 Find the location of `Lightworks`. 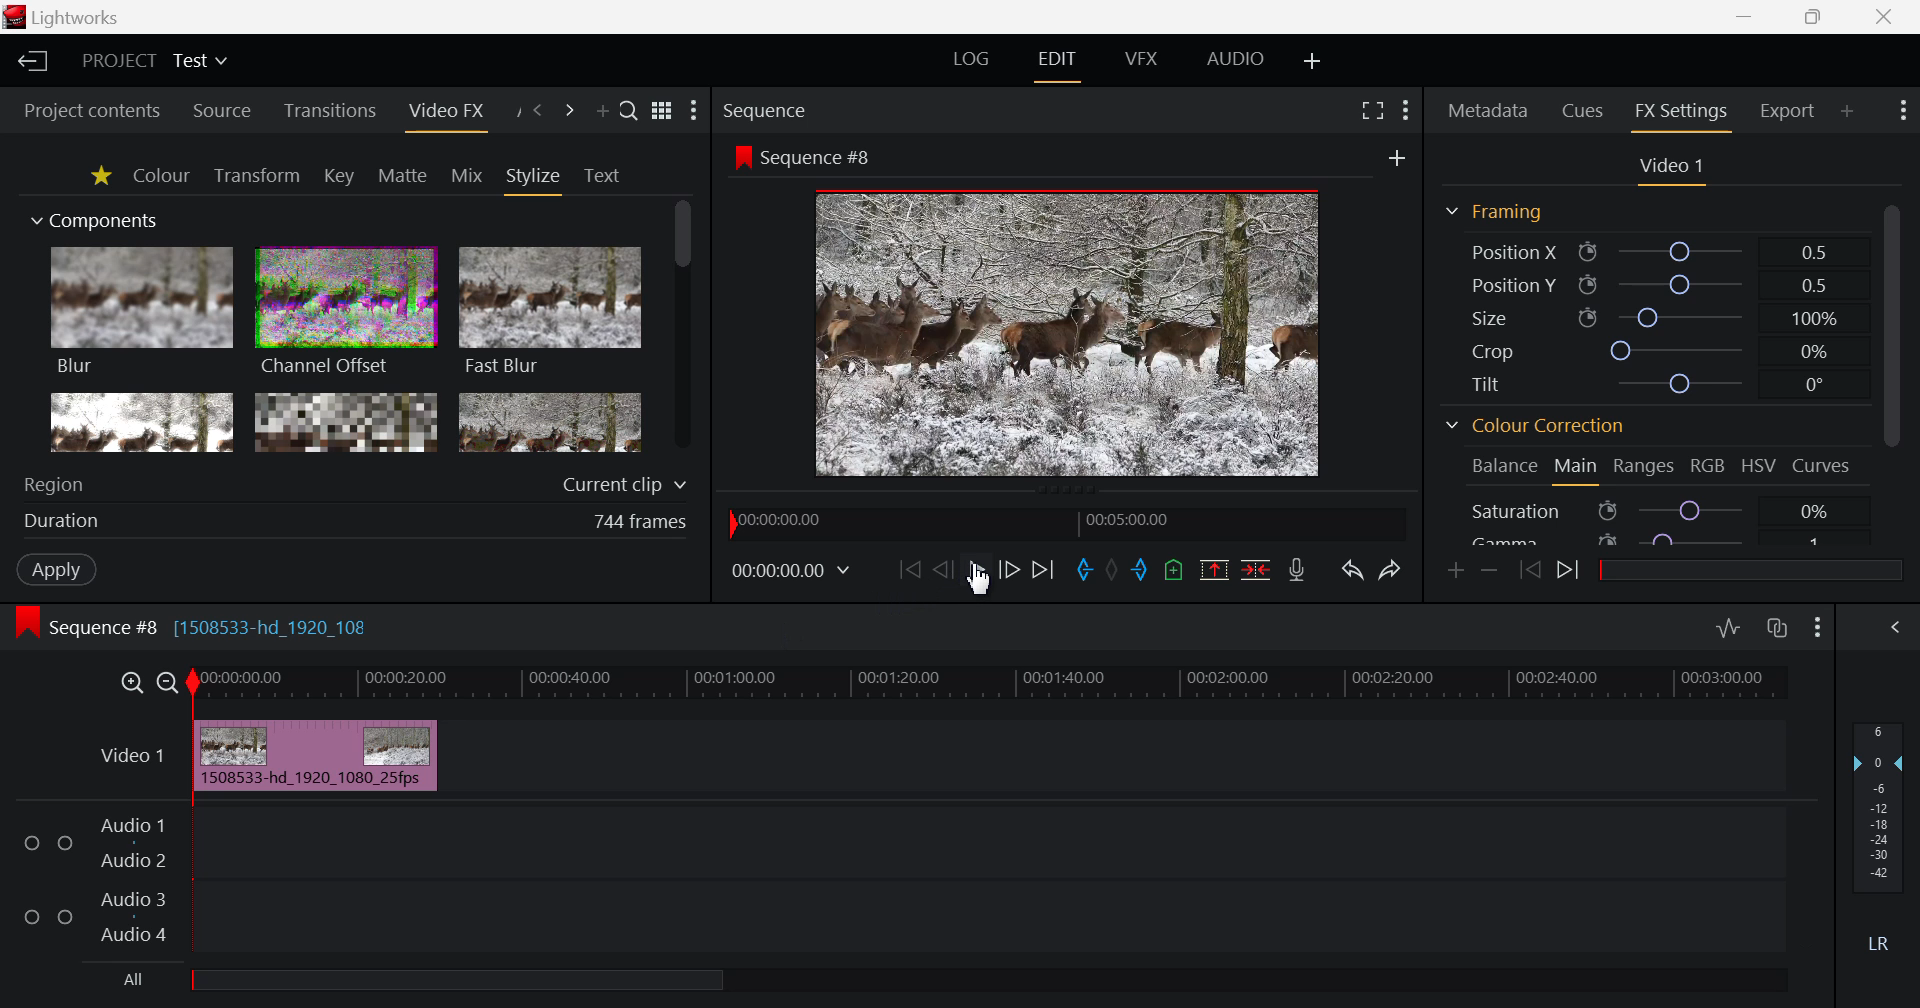

Lightworks is located at coordinates (66, 17).